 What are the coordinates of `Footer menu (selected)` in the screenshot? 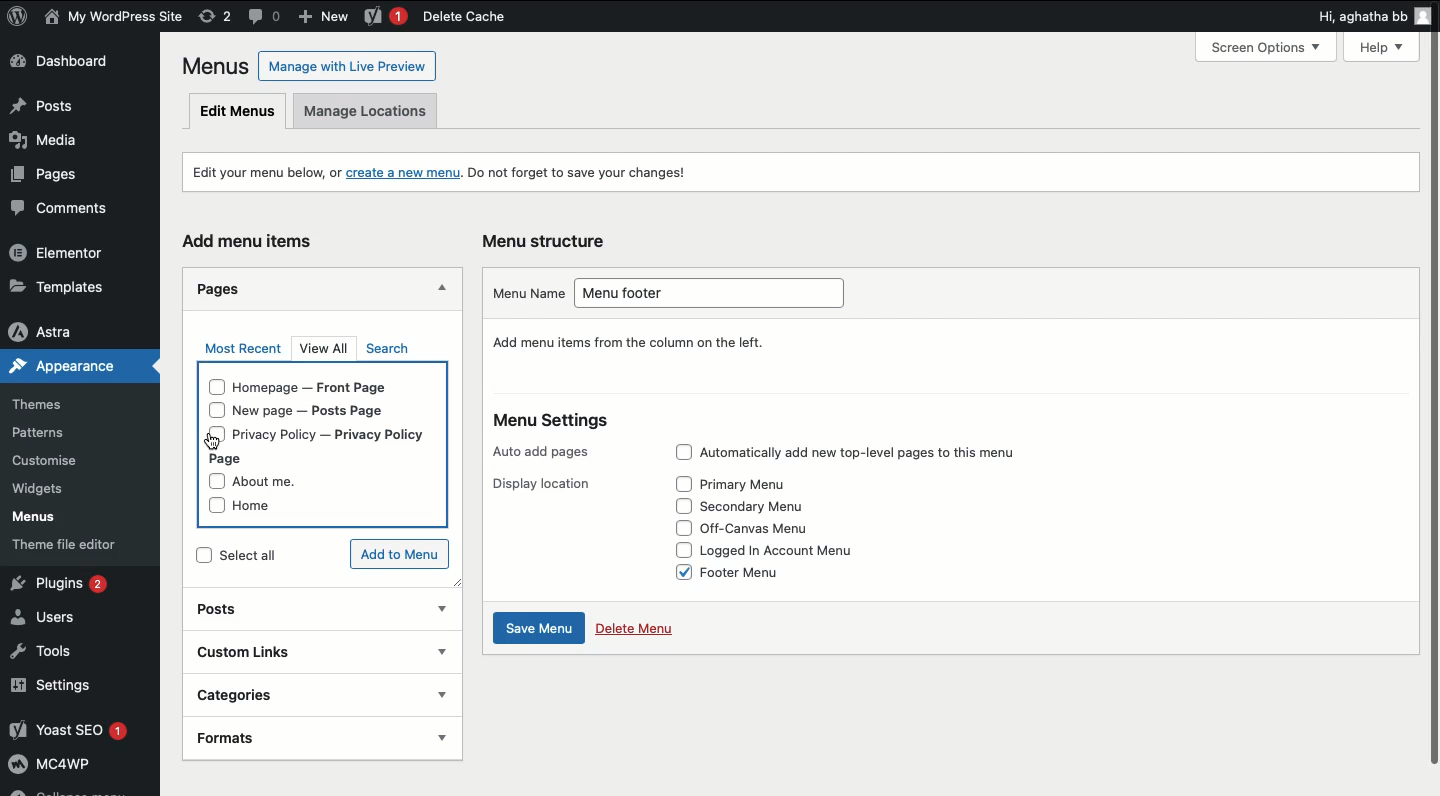 It's located at (766, 574).